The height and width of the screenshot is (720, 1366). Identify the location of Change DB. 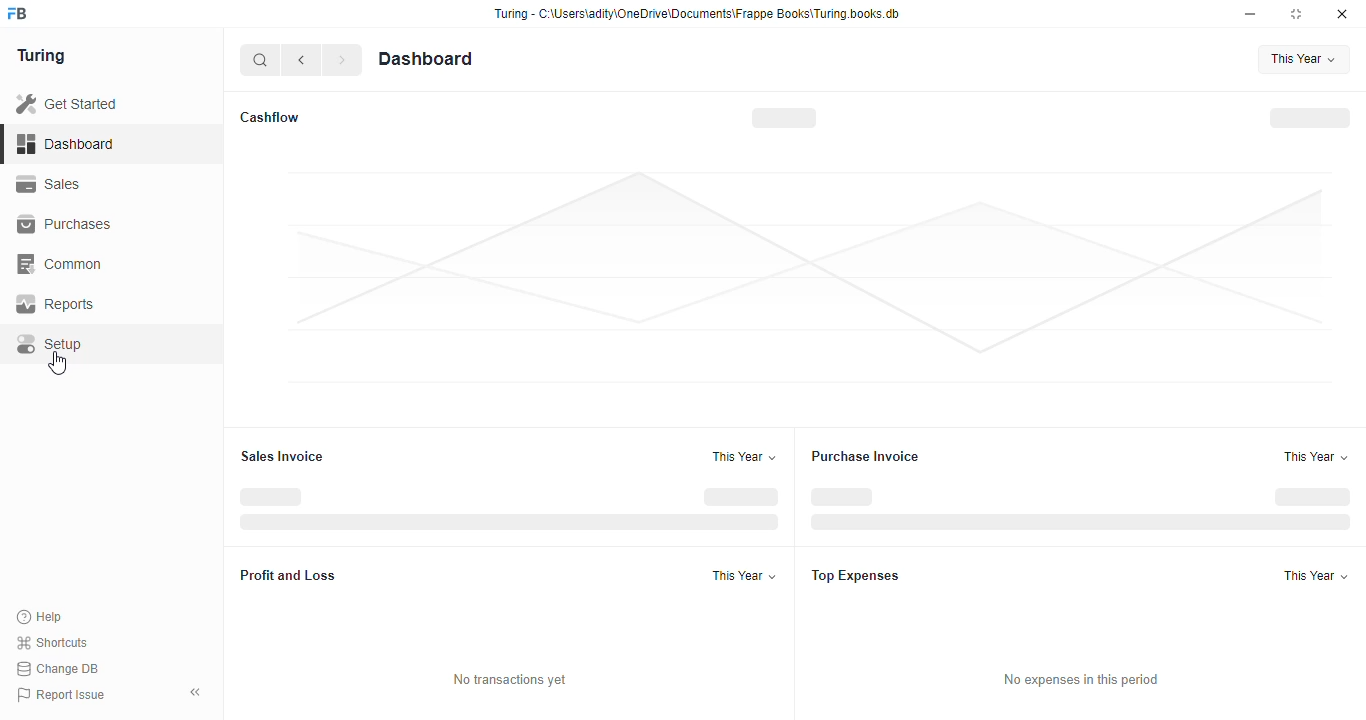
(60, 670).